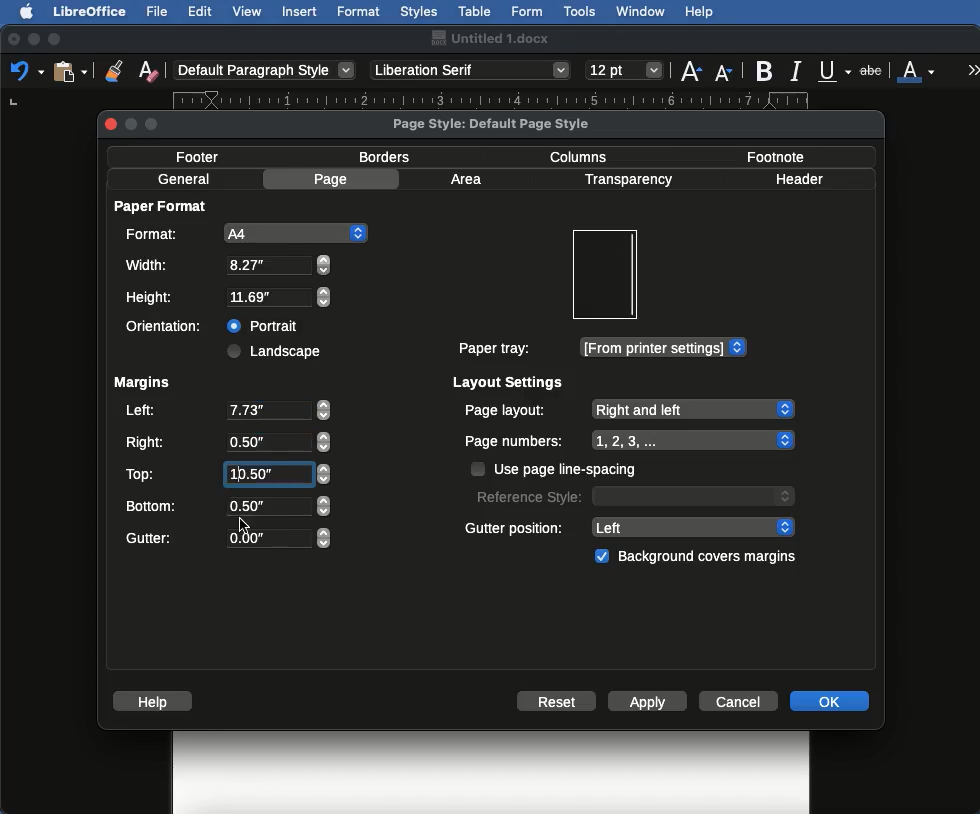 The image size is (980, 814). Describe the element at coordinates (227, 265) in the screenshot. I see `Width` at that location.